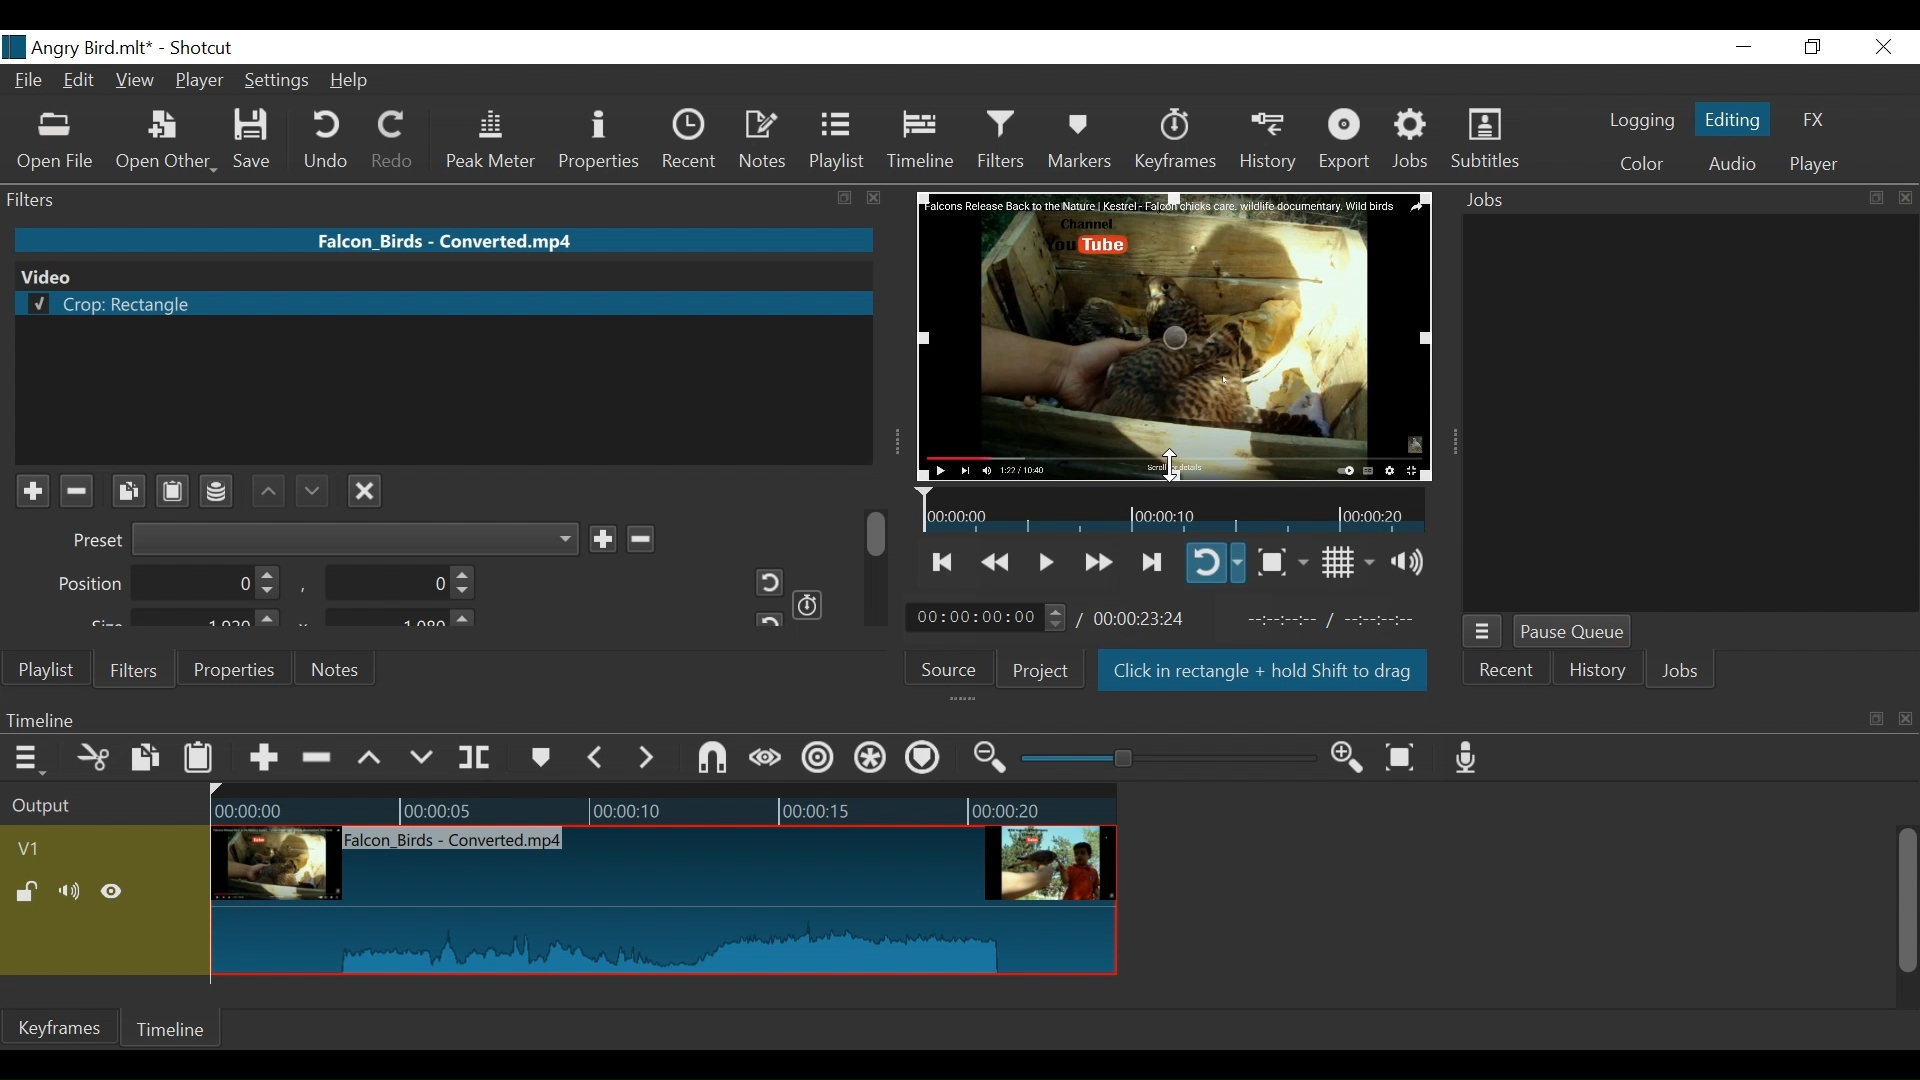 The image size is (1920, 1080). I want to click on Subtitles, so click(1485, 139).